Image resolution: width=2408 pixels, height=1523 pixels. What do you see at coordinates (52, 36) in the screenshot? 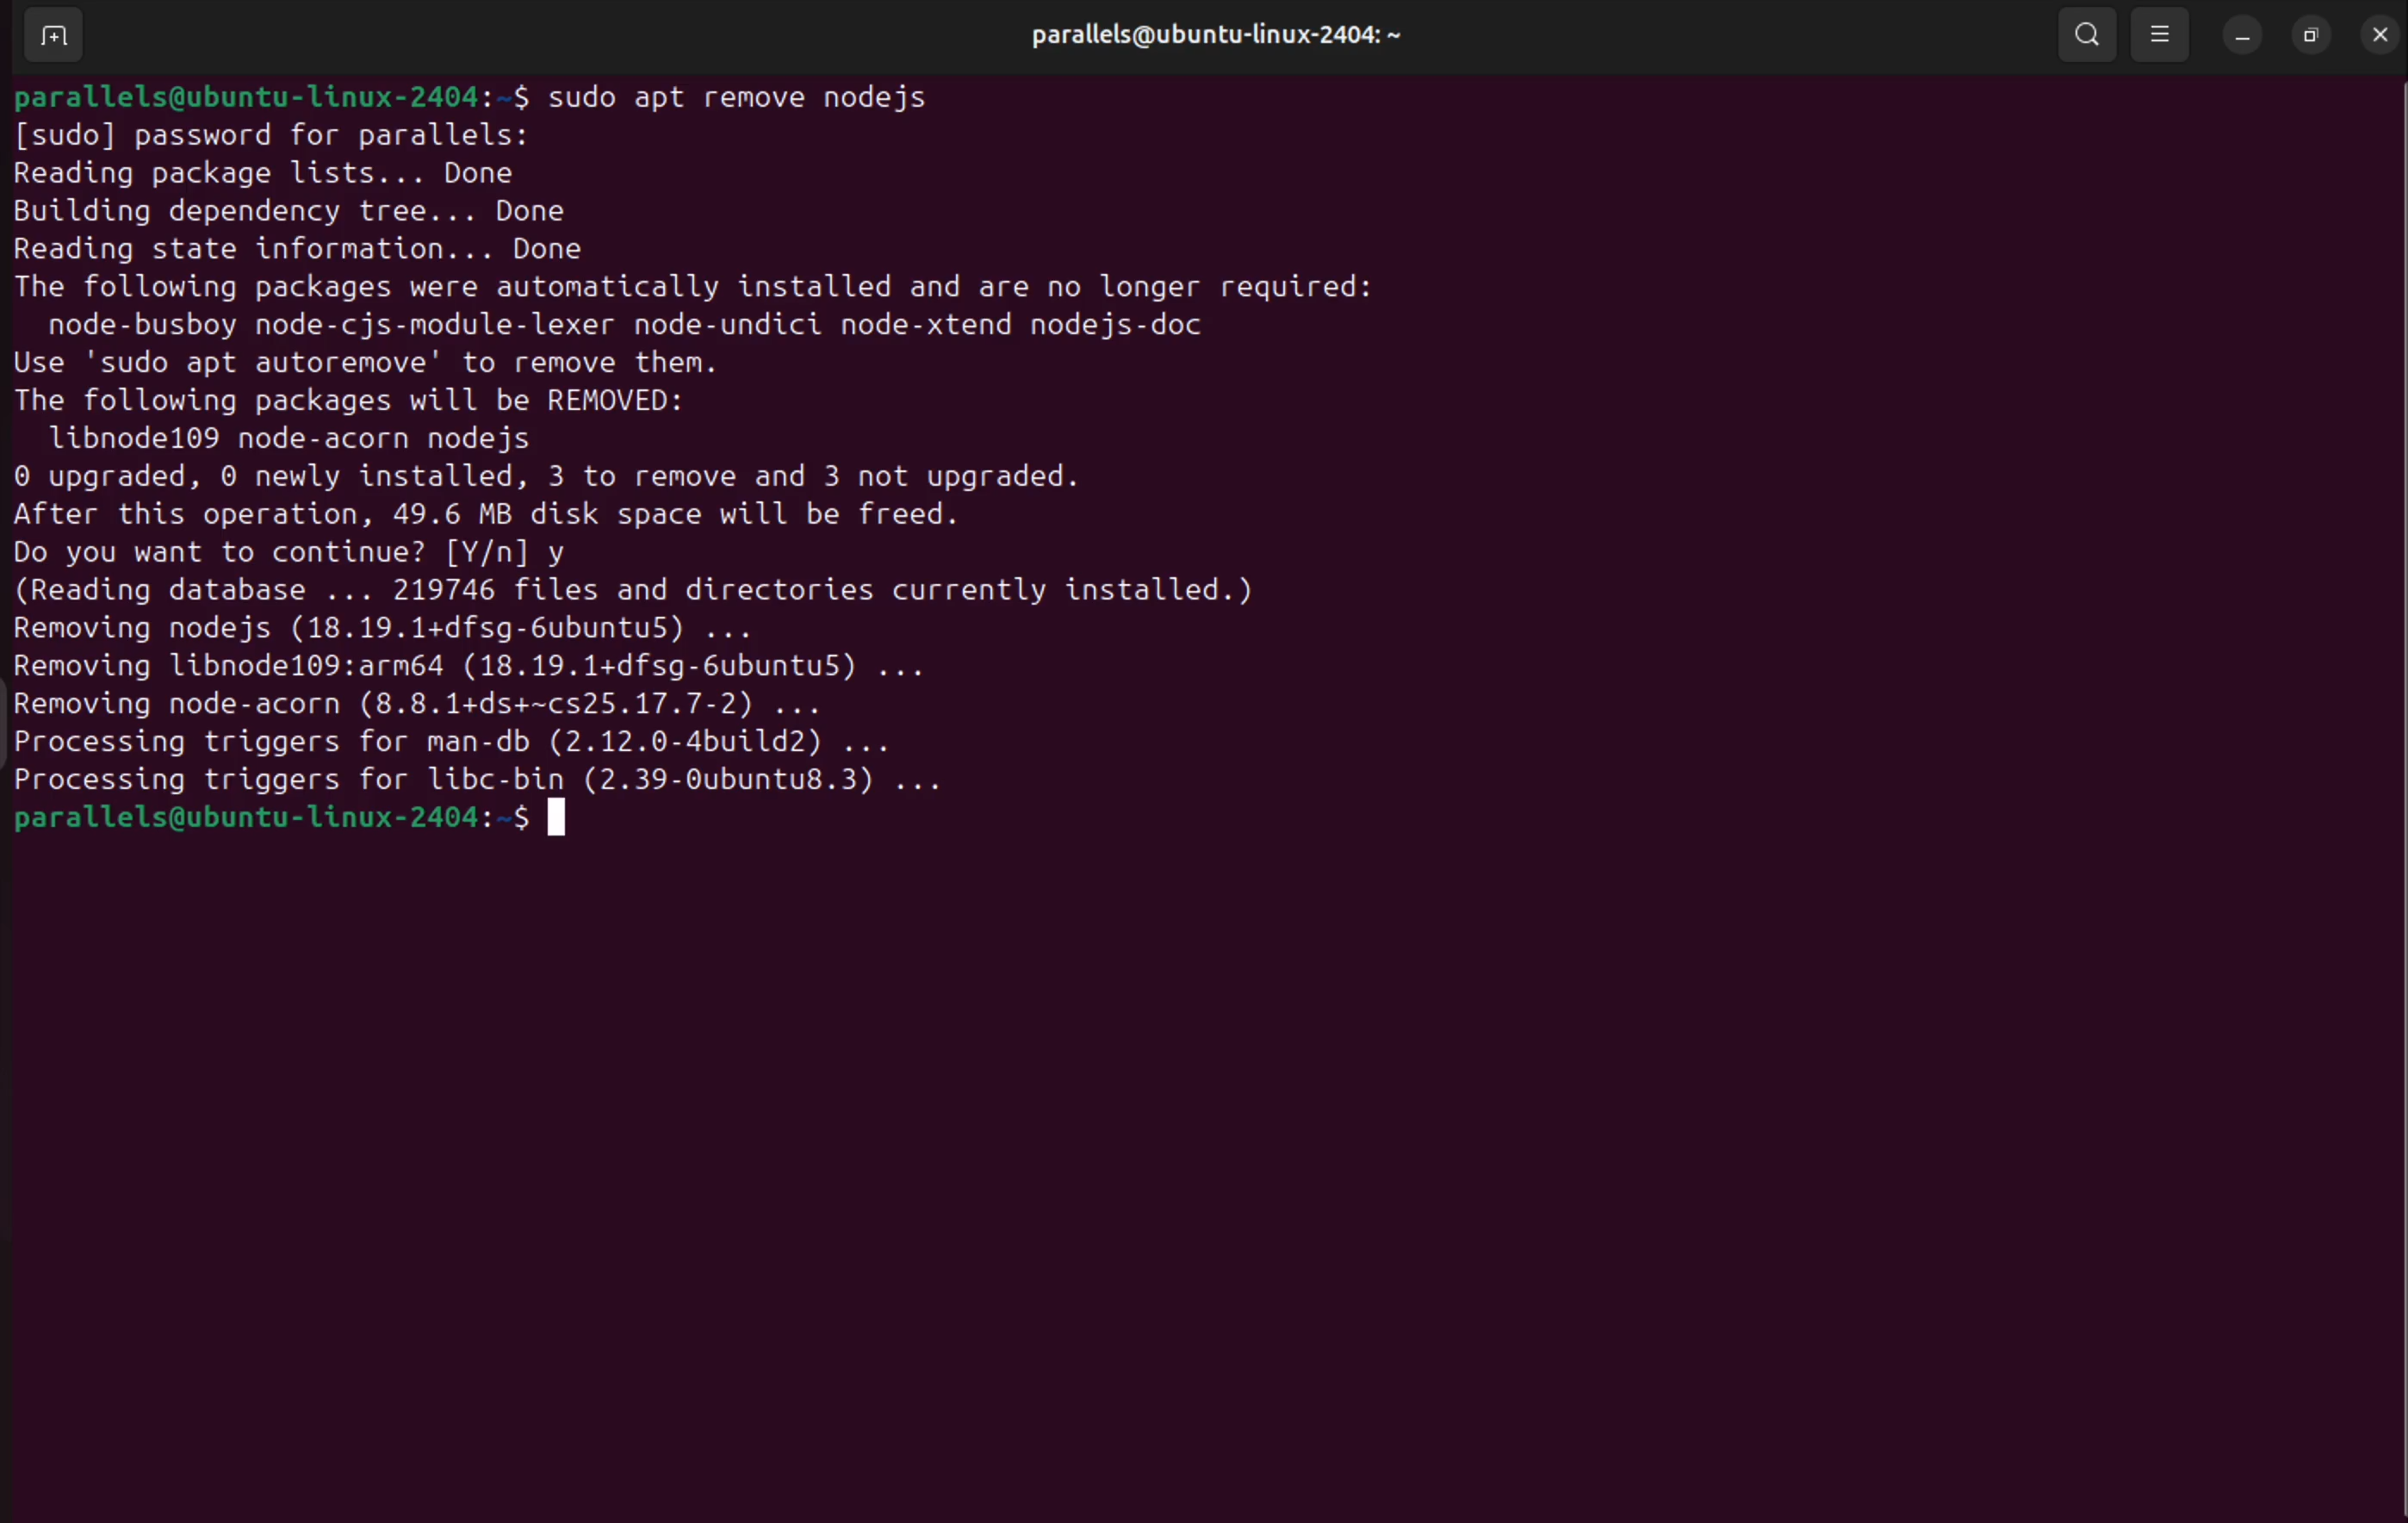
I see `add terminal` at bounding box center [52, 36].